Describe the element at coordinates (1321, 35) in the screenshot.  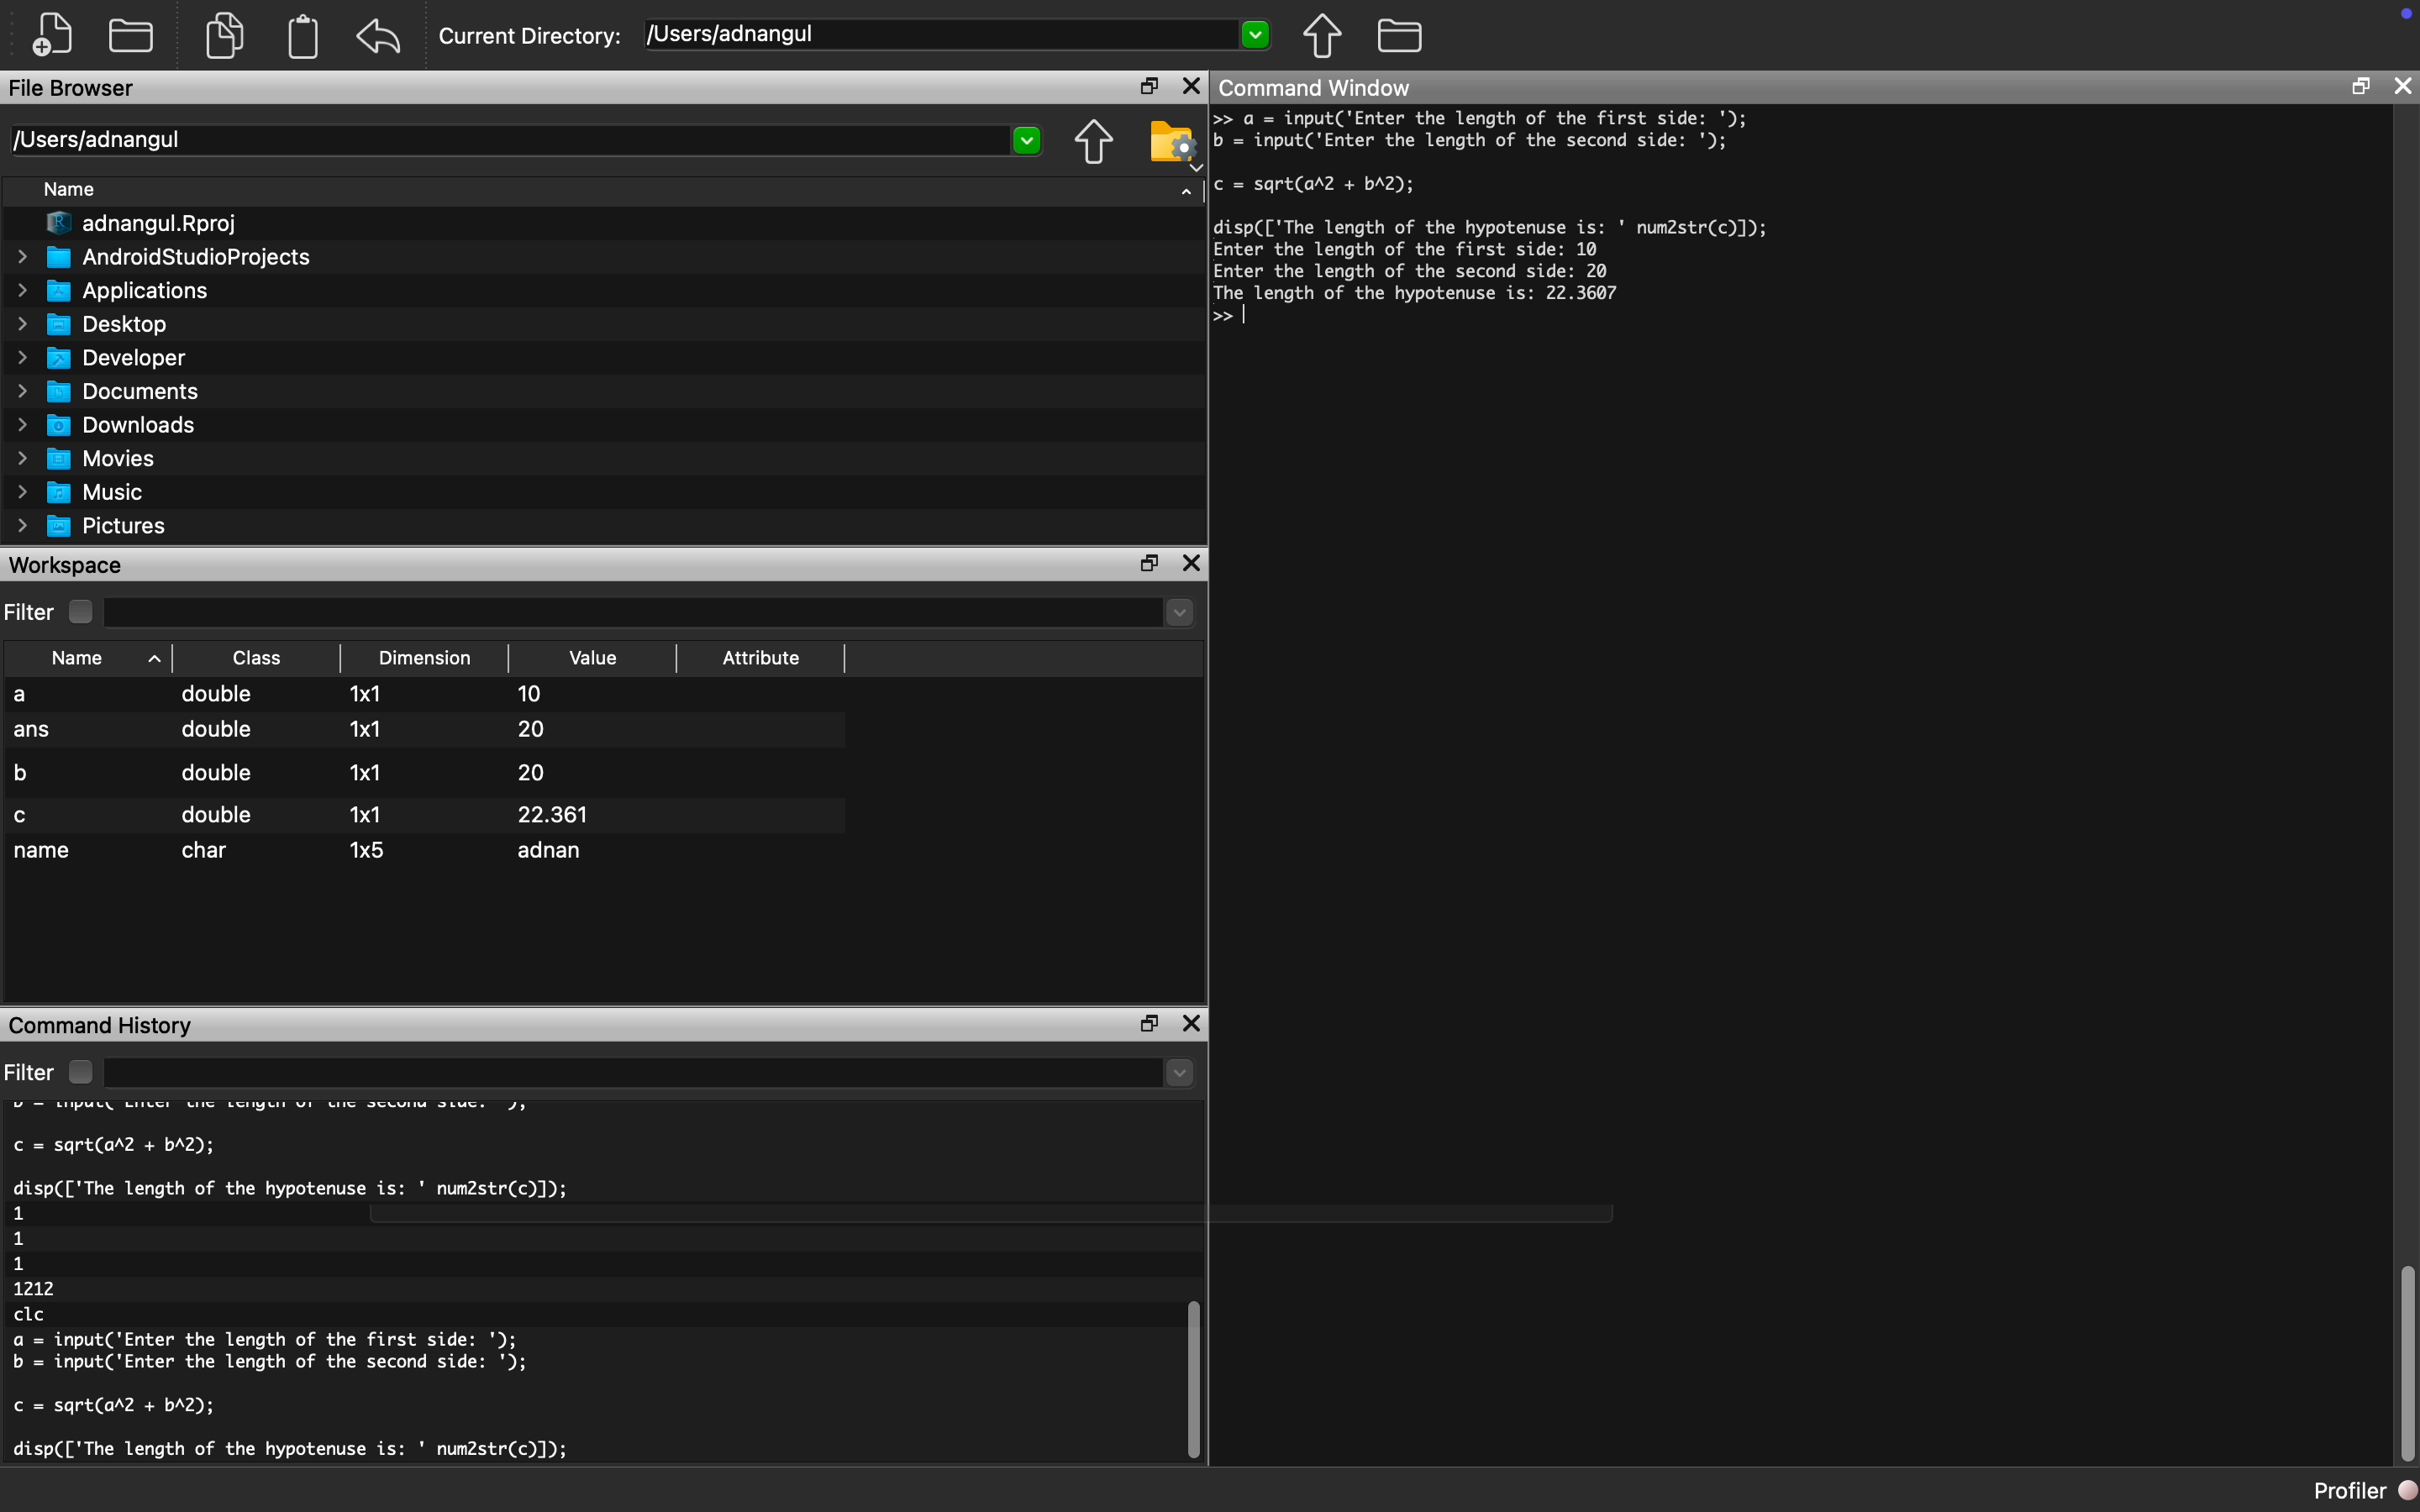
I see `move up` at that location.